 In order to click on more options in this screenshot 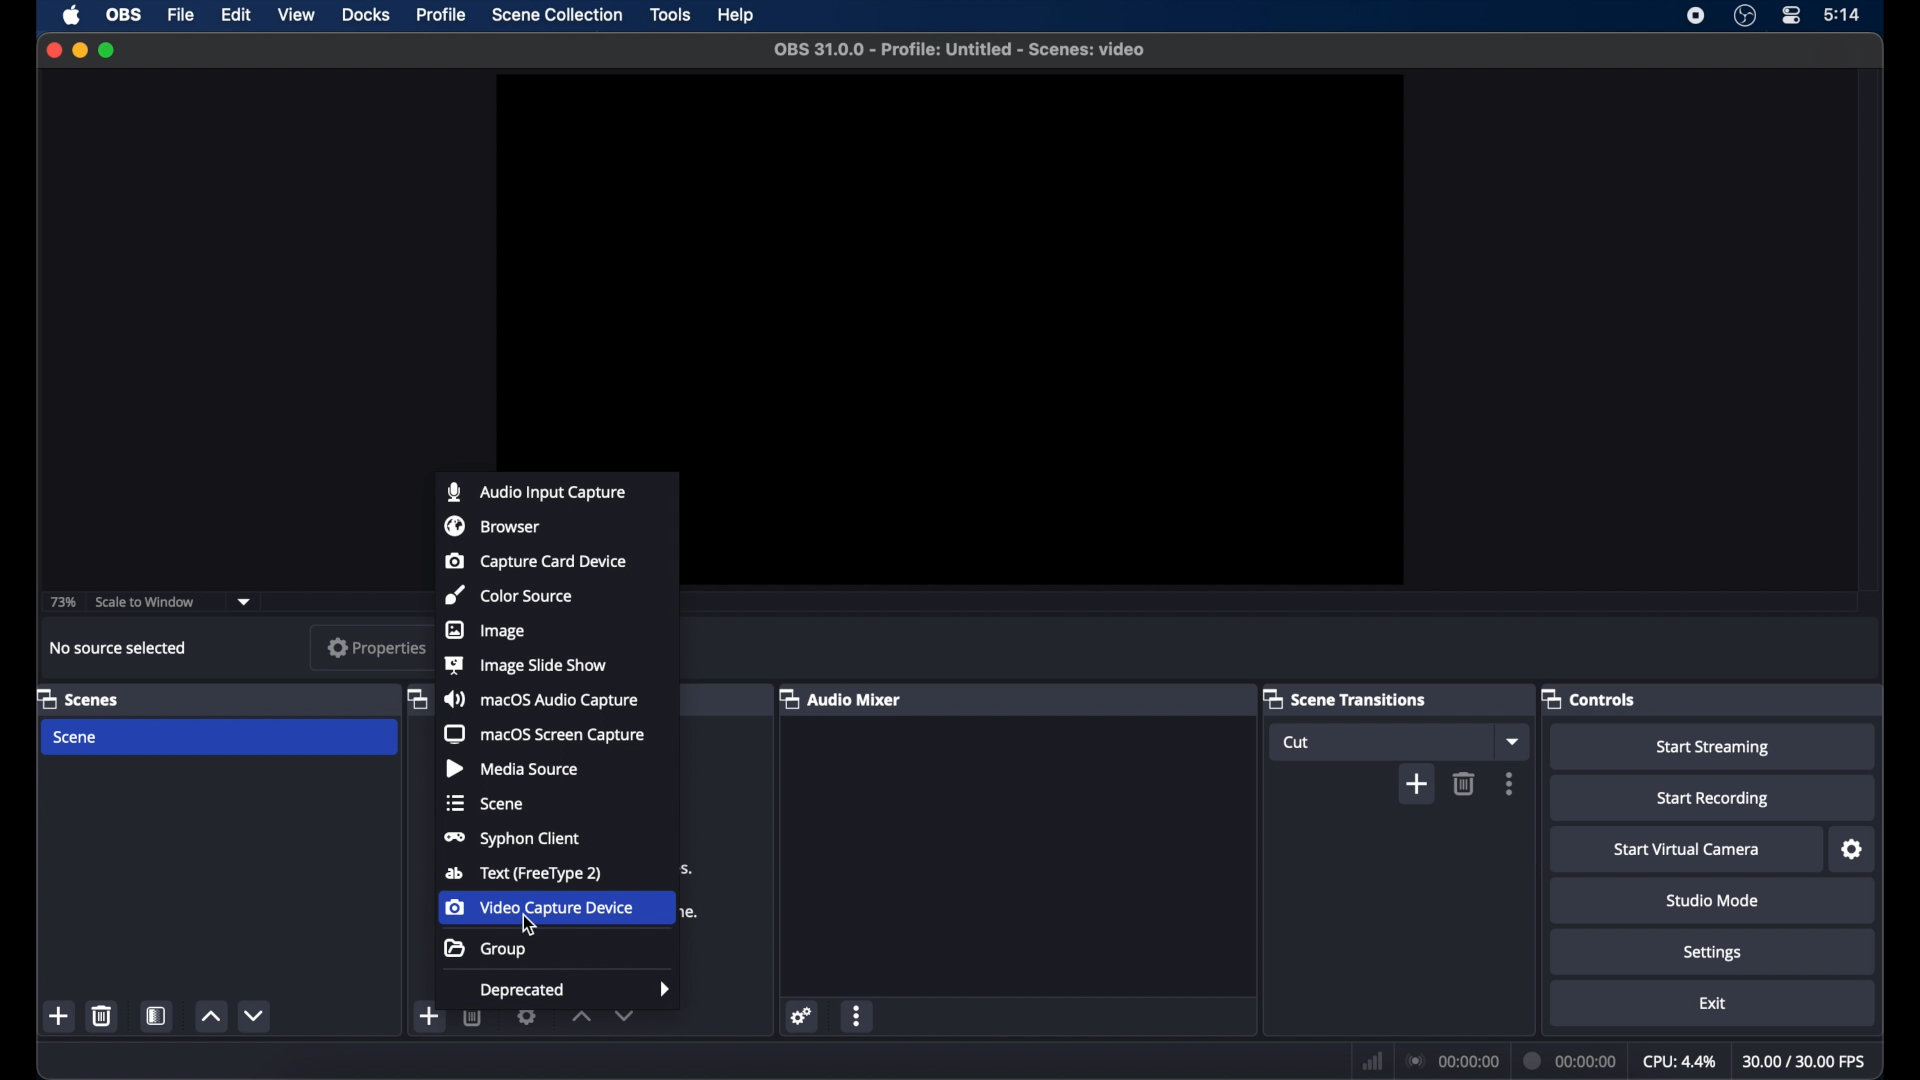, I will do `click(859, 1016)`.